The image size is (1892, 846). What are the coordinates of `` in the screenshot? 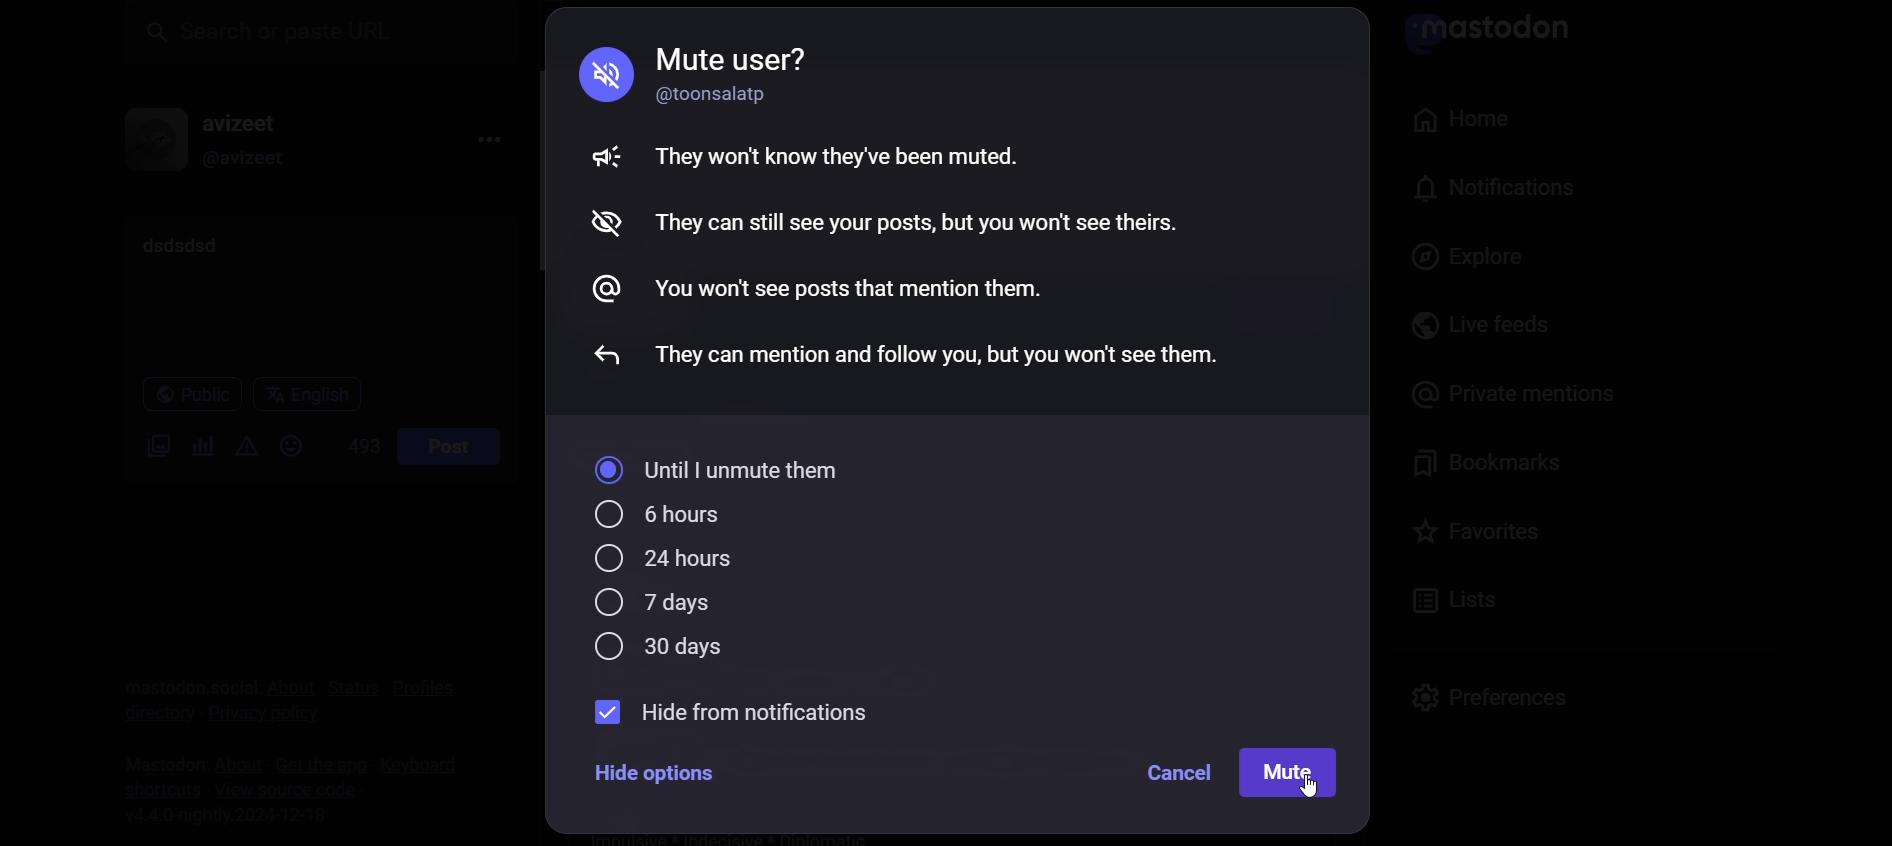 It's located at (609, 225).